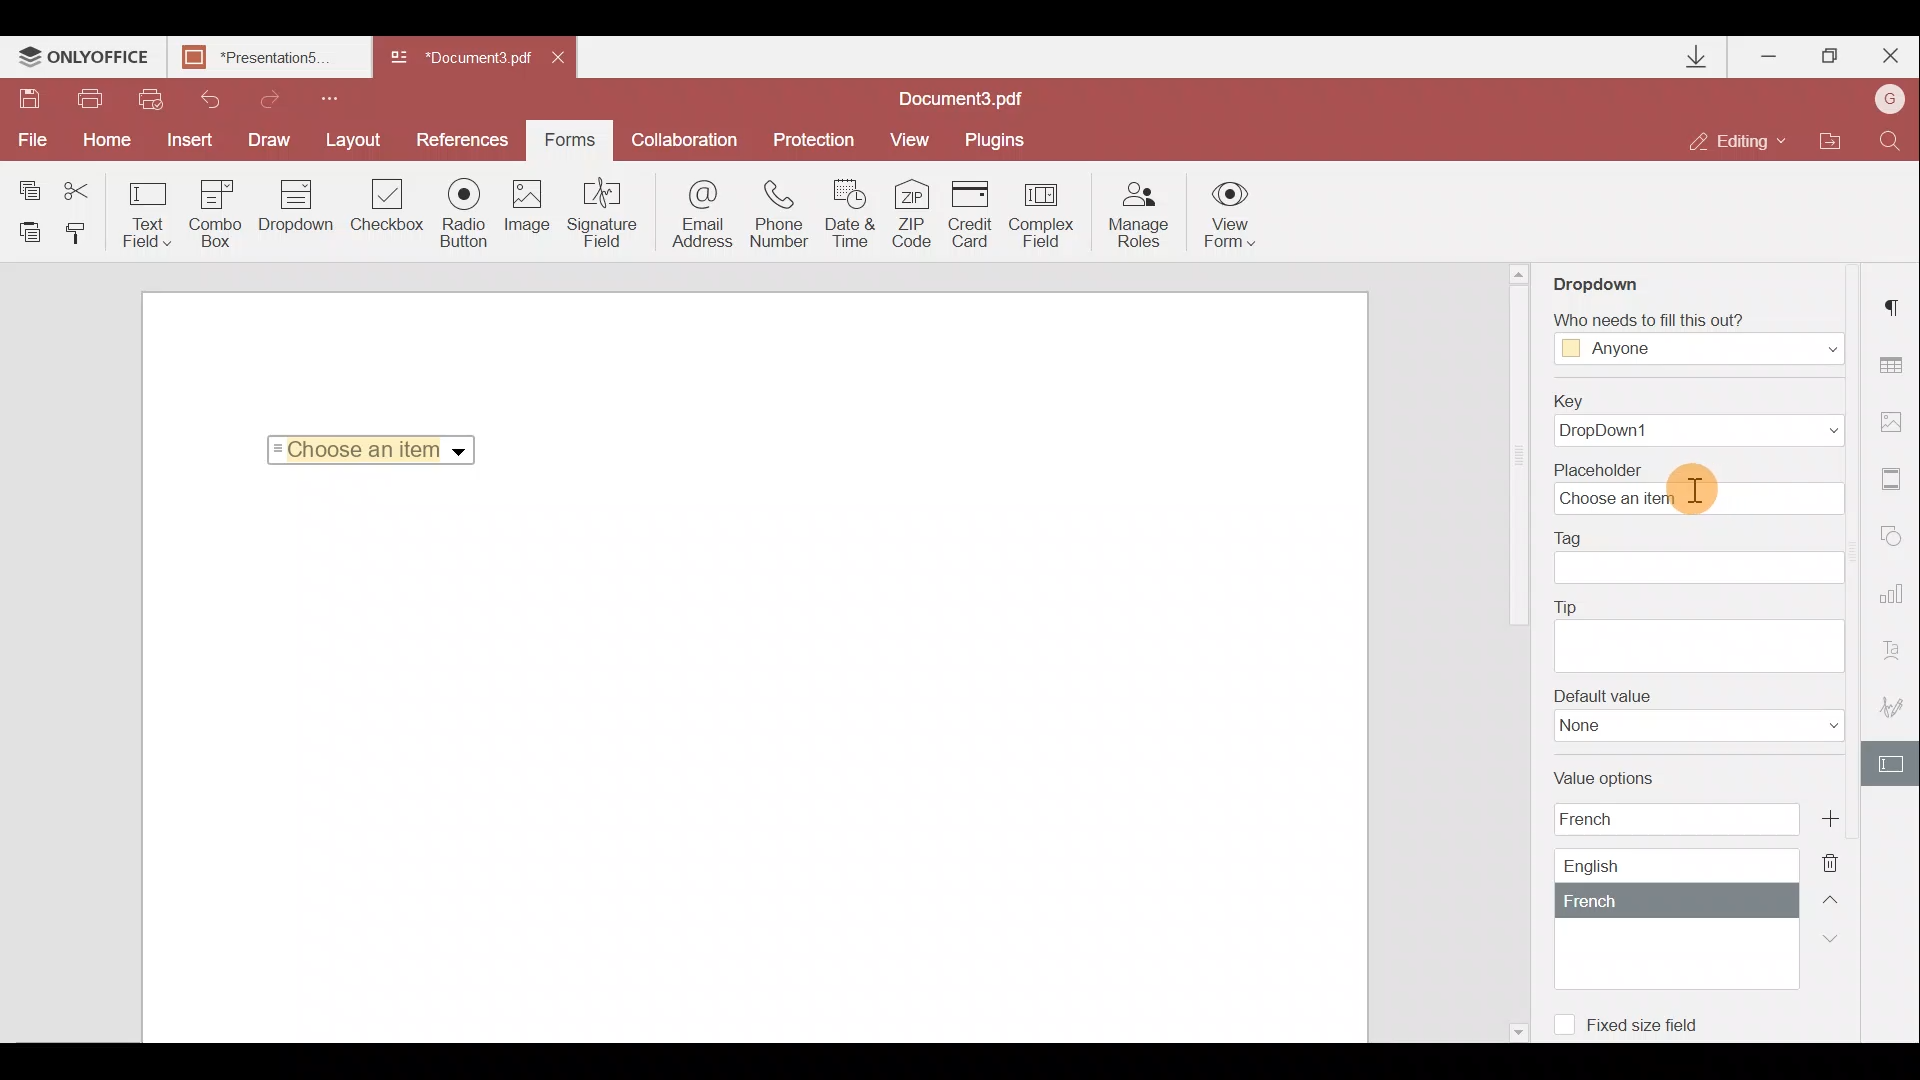 The image size is (1920, 1080). What do you see at coordinates (1691, 420) in the screenshot?
I see `Key` at bounding box center [1691, 420].